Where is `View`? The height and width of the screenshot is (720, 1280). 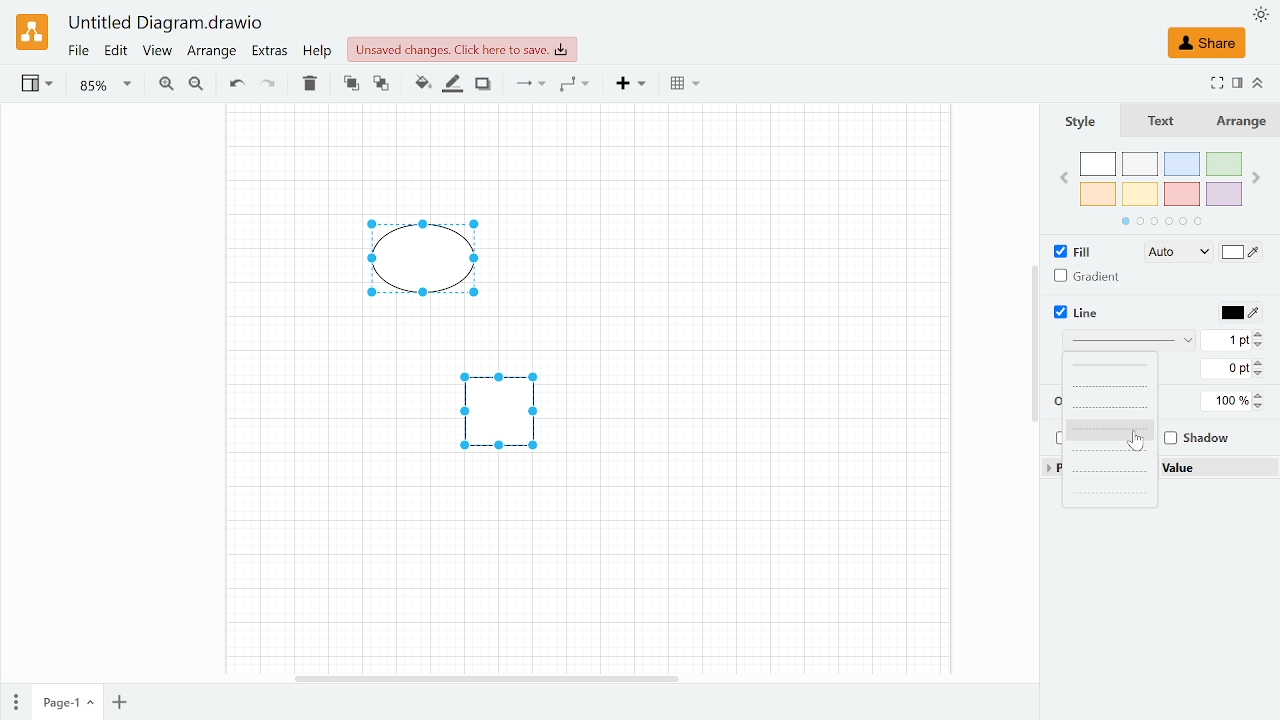 View is located at coordinates (39, 86).